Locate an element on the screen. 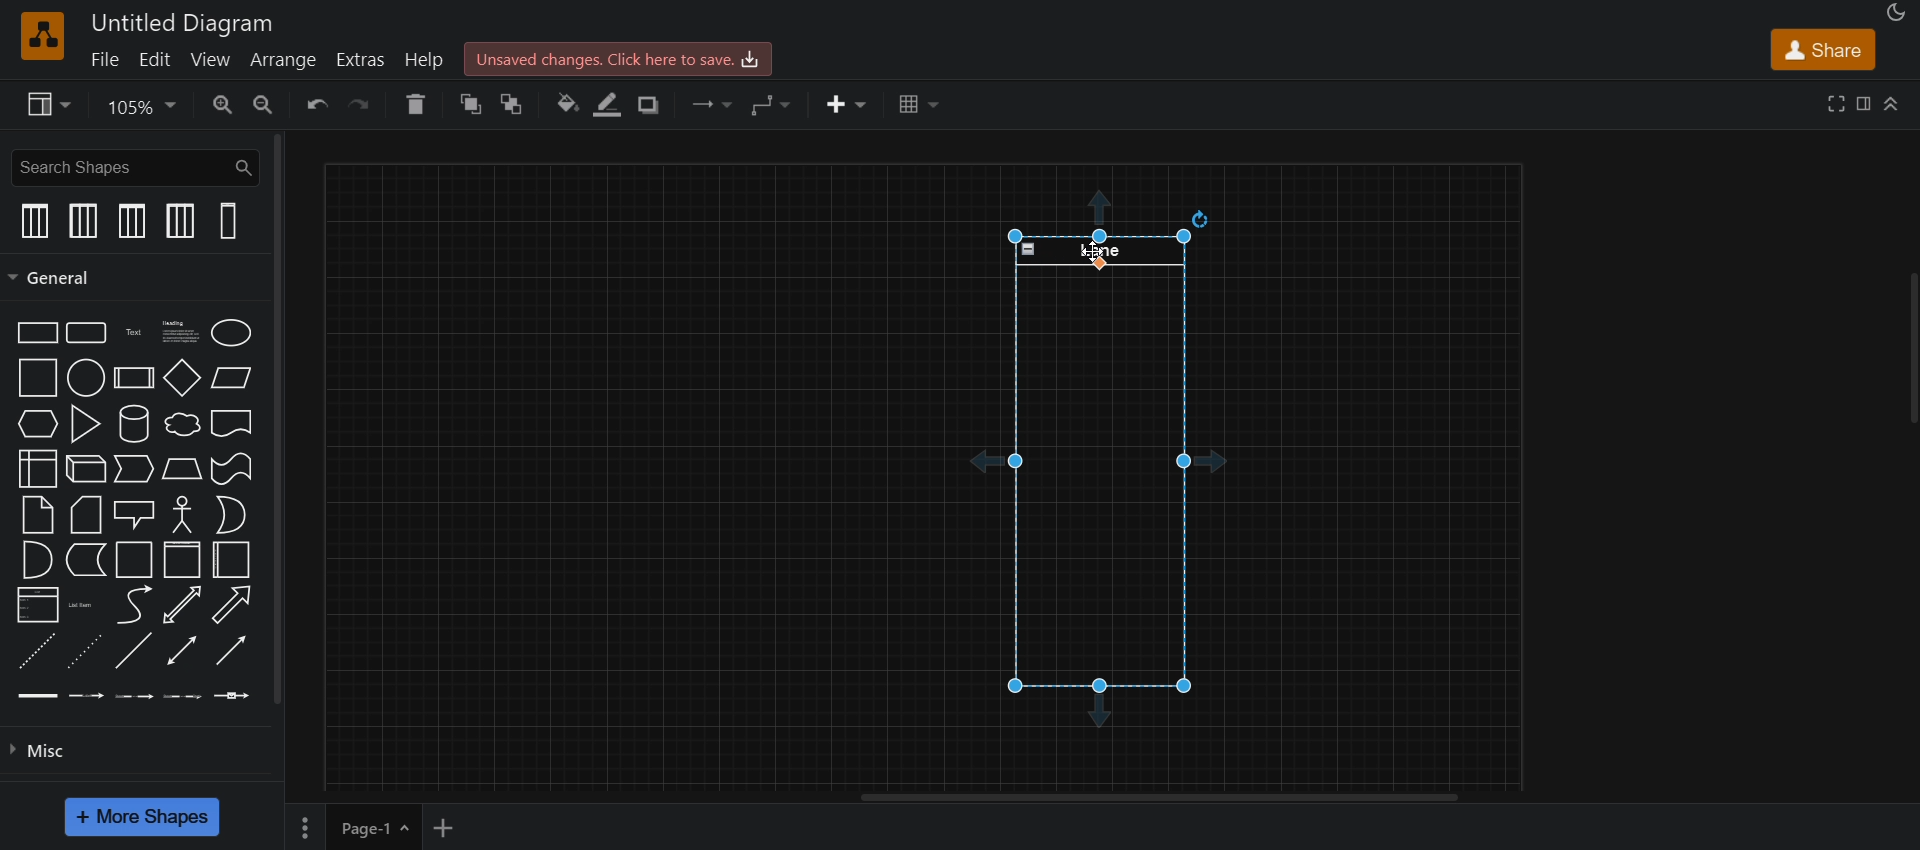 This screenshot has width=1920, height=850. data storage is located at coordinates (85, 562).